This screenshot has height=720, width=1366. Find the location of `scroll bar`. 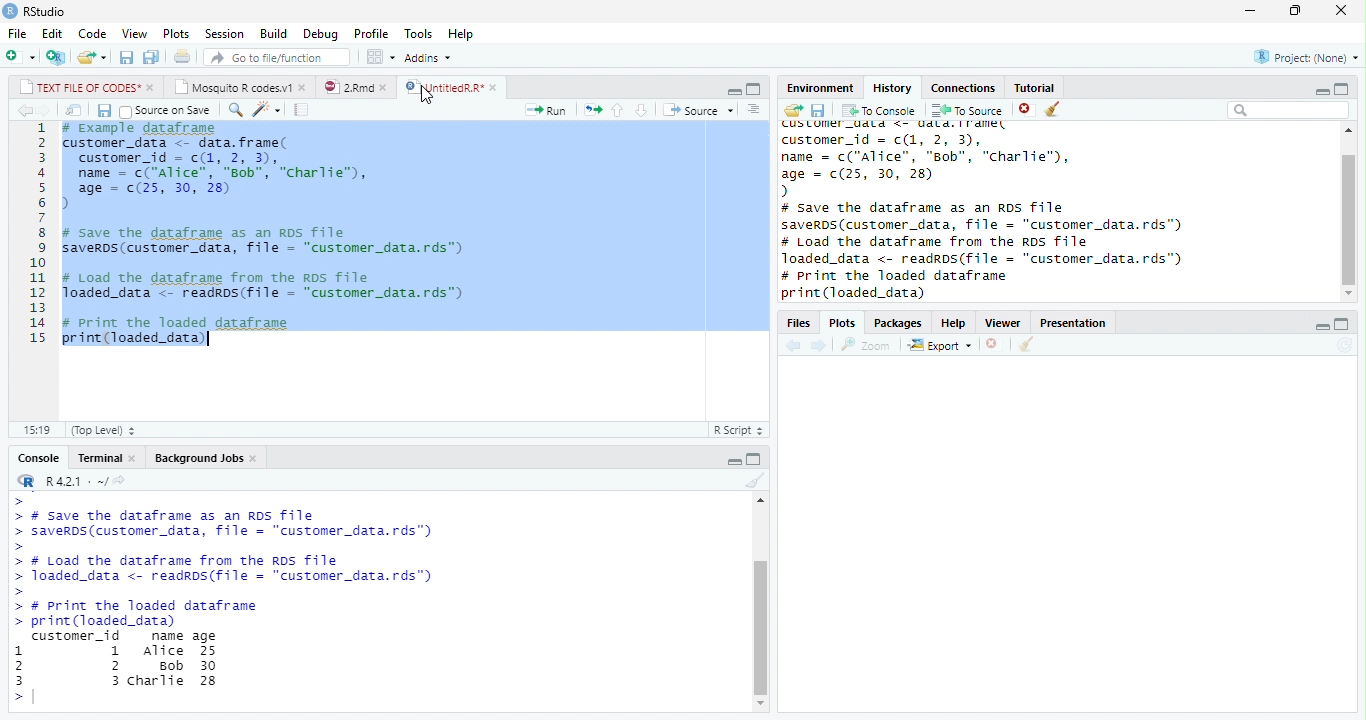

scroll bar is located at coordinates (761, 628).